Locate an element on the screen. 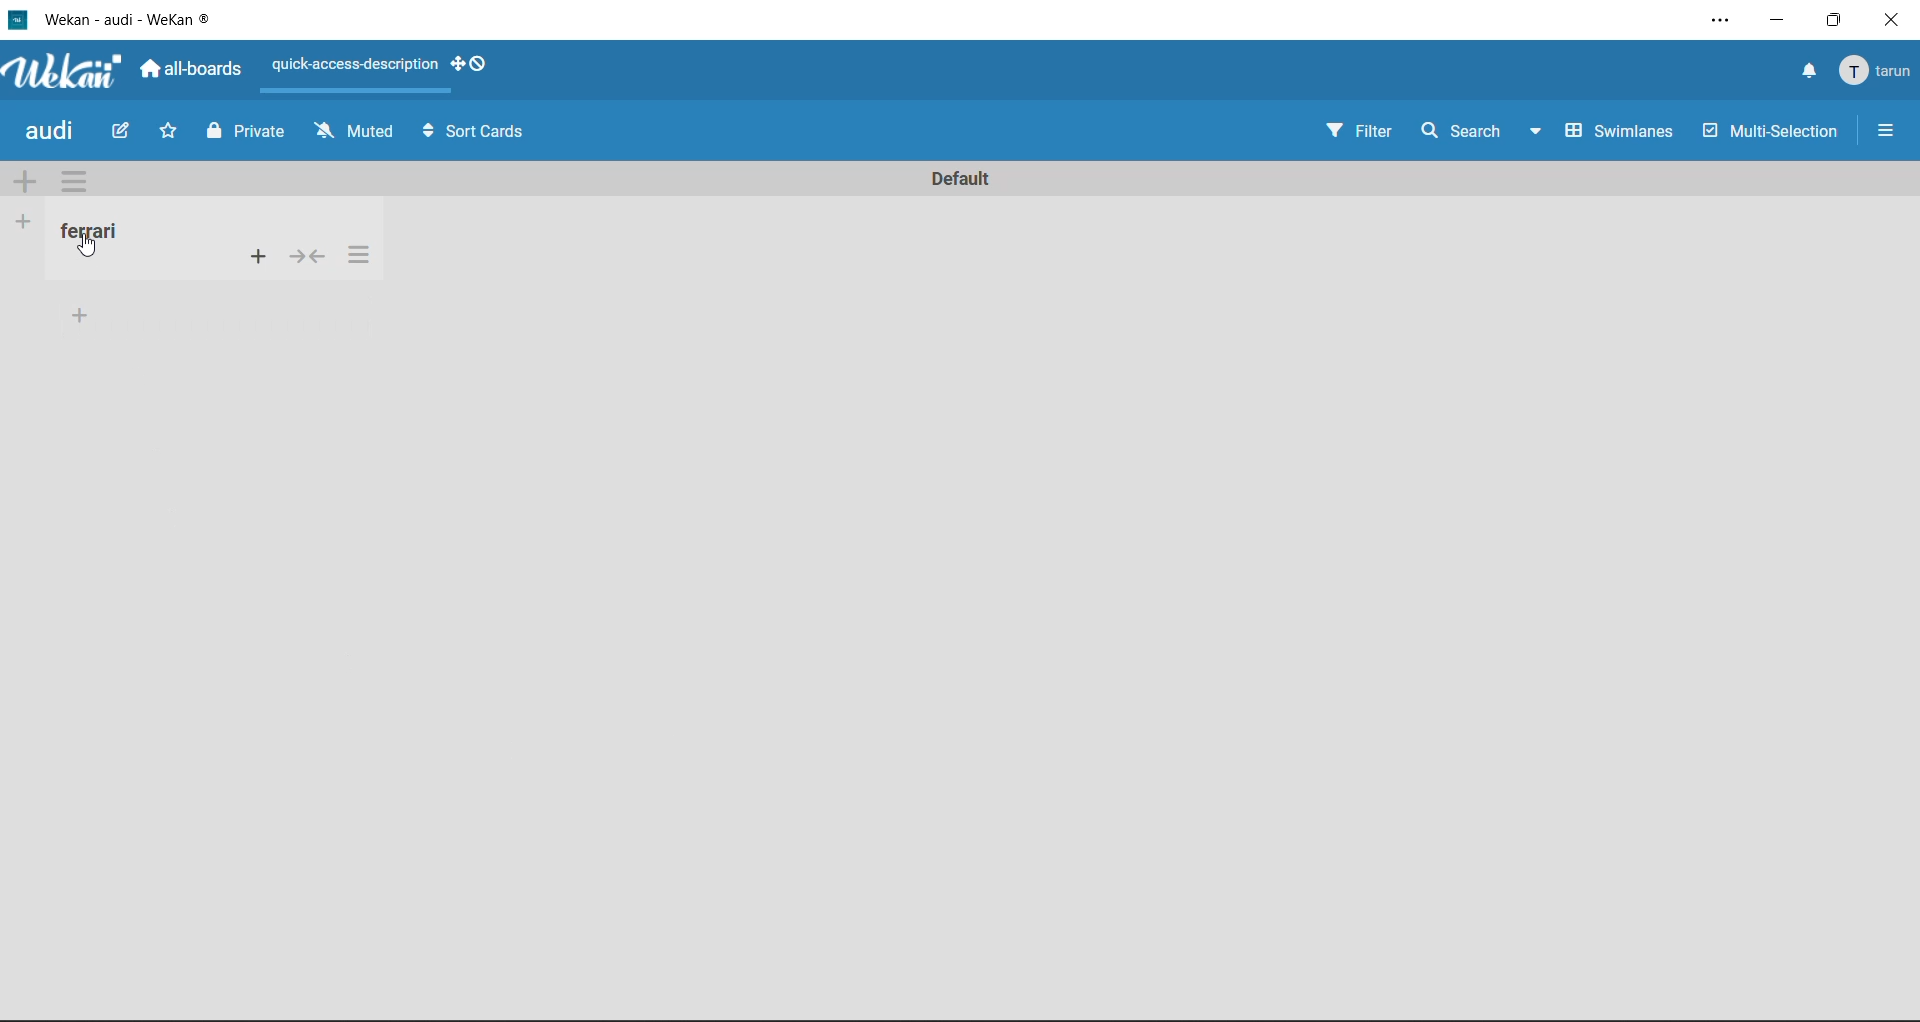  ferrari is located at coordinates (101, 234).